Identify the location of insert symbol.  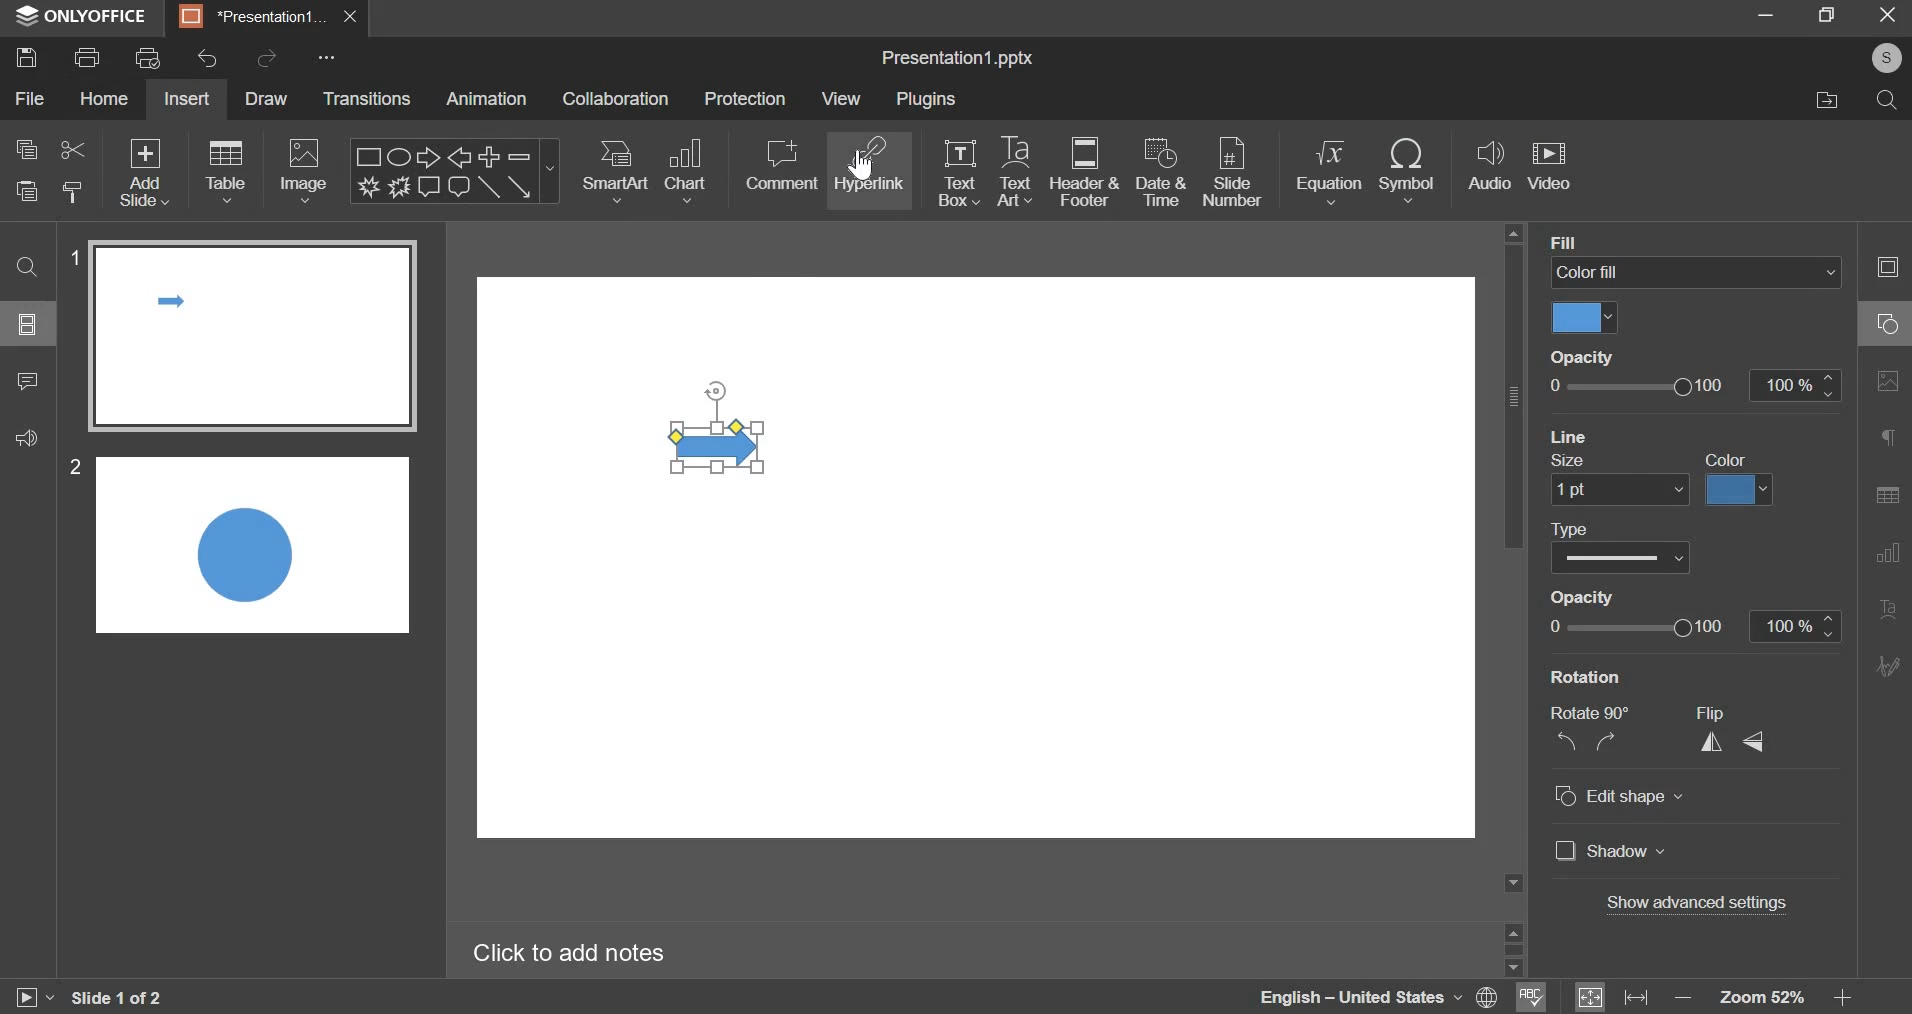
(1407, 175).